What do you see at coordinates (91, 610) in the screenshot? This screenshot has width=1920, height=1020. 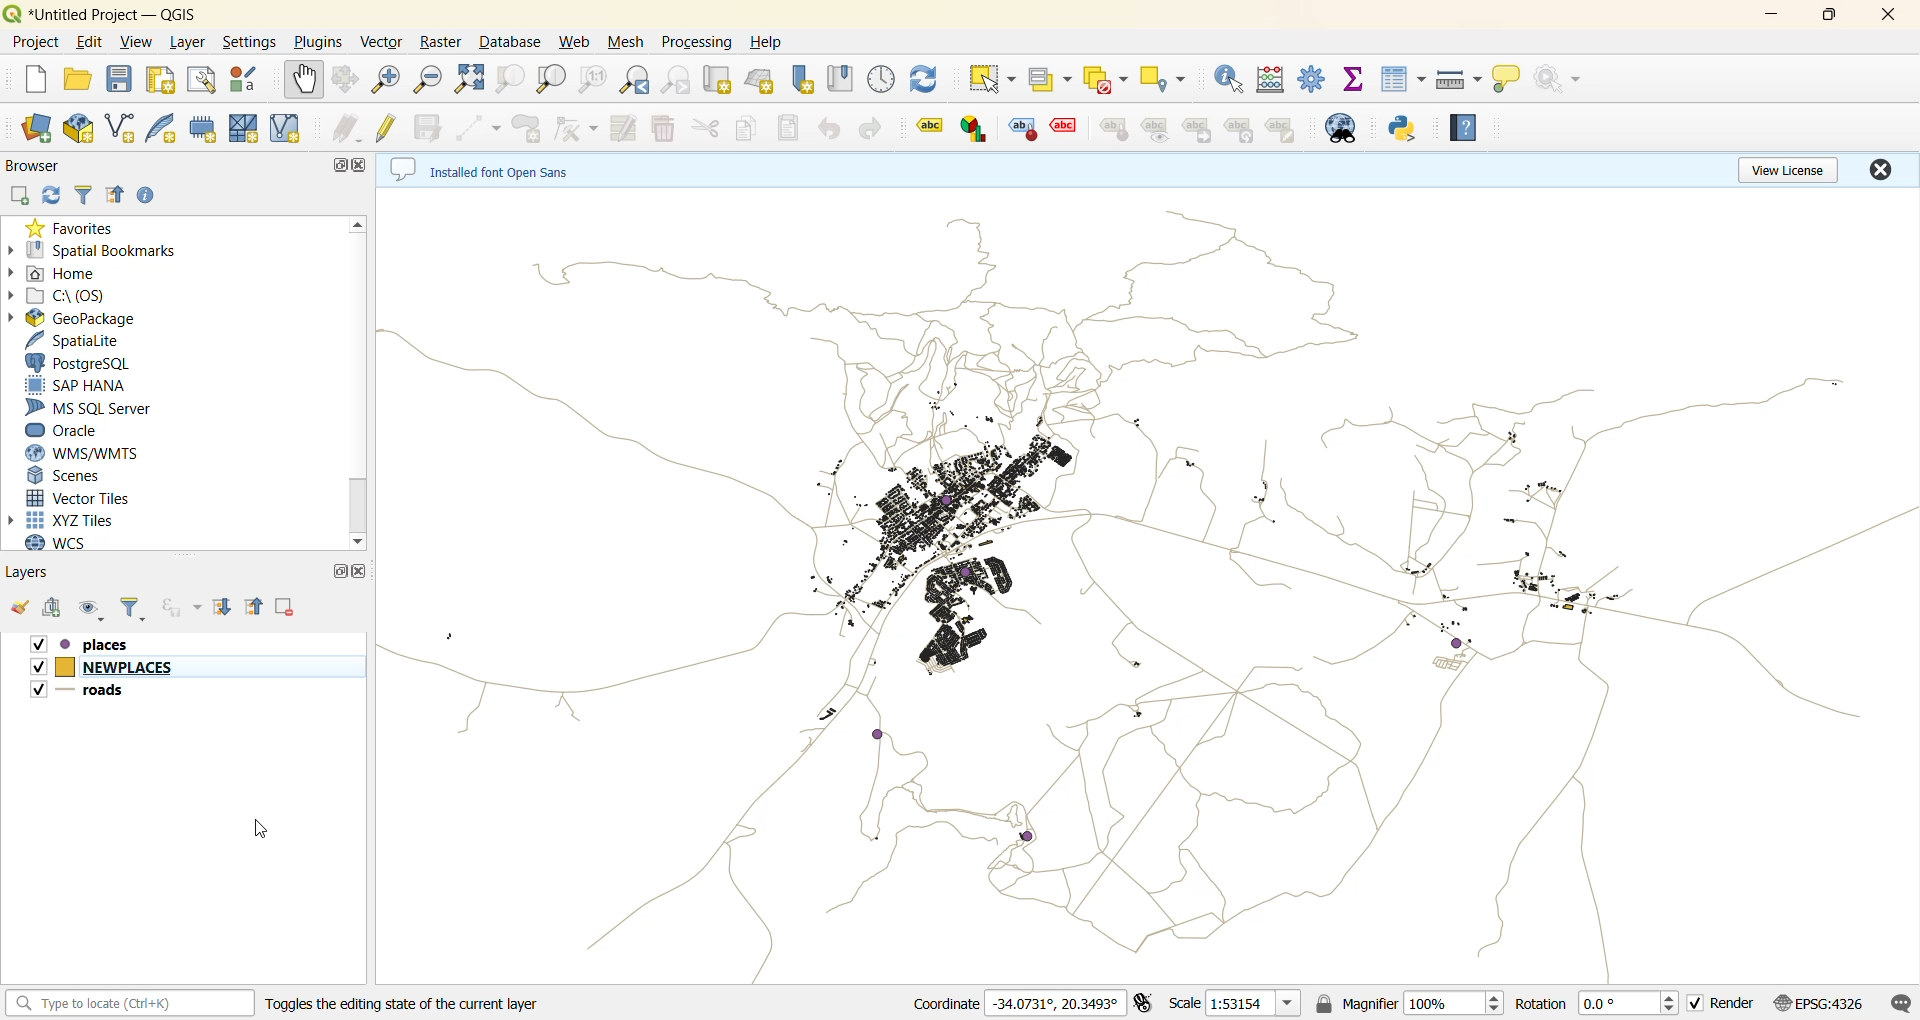 I see `manage map` at bounding box center [91, 610].